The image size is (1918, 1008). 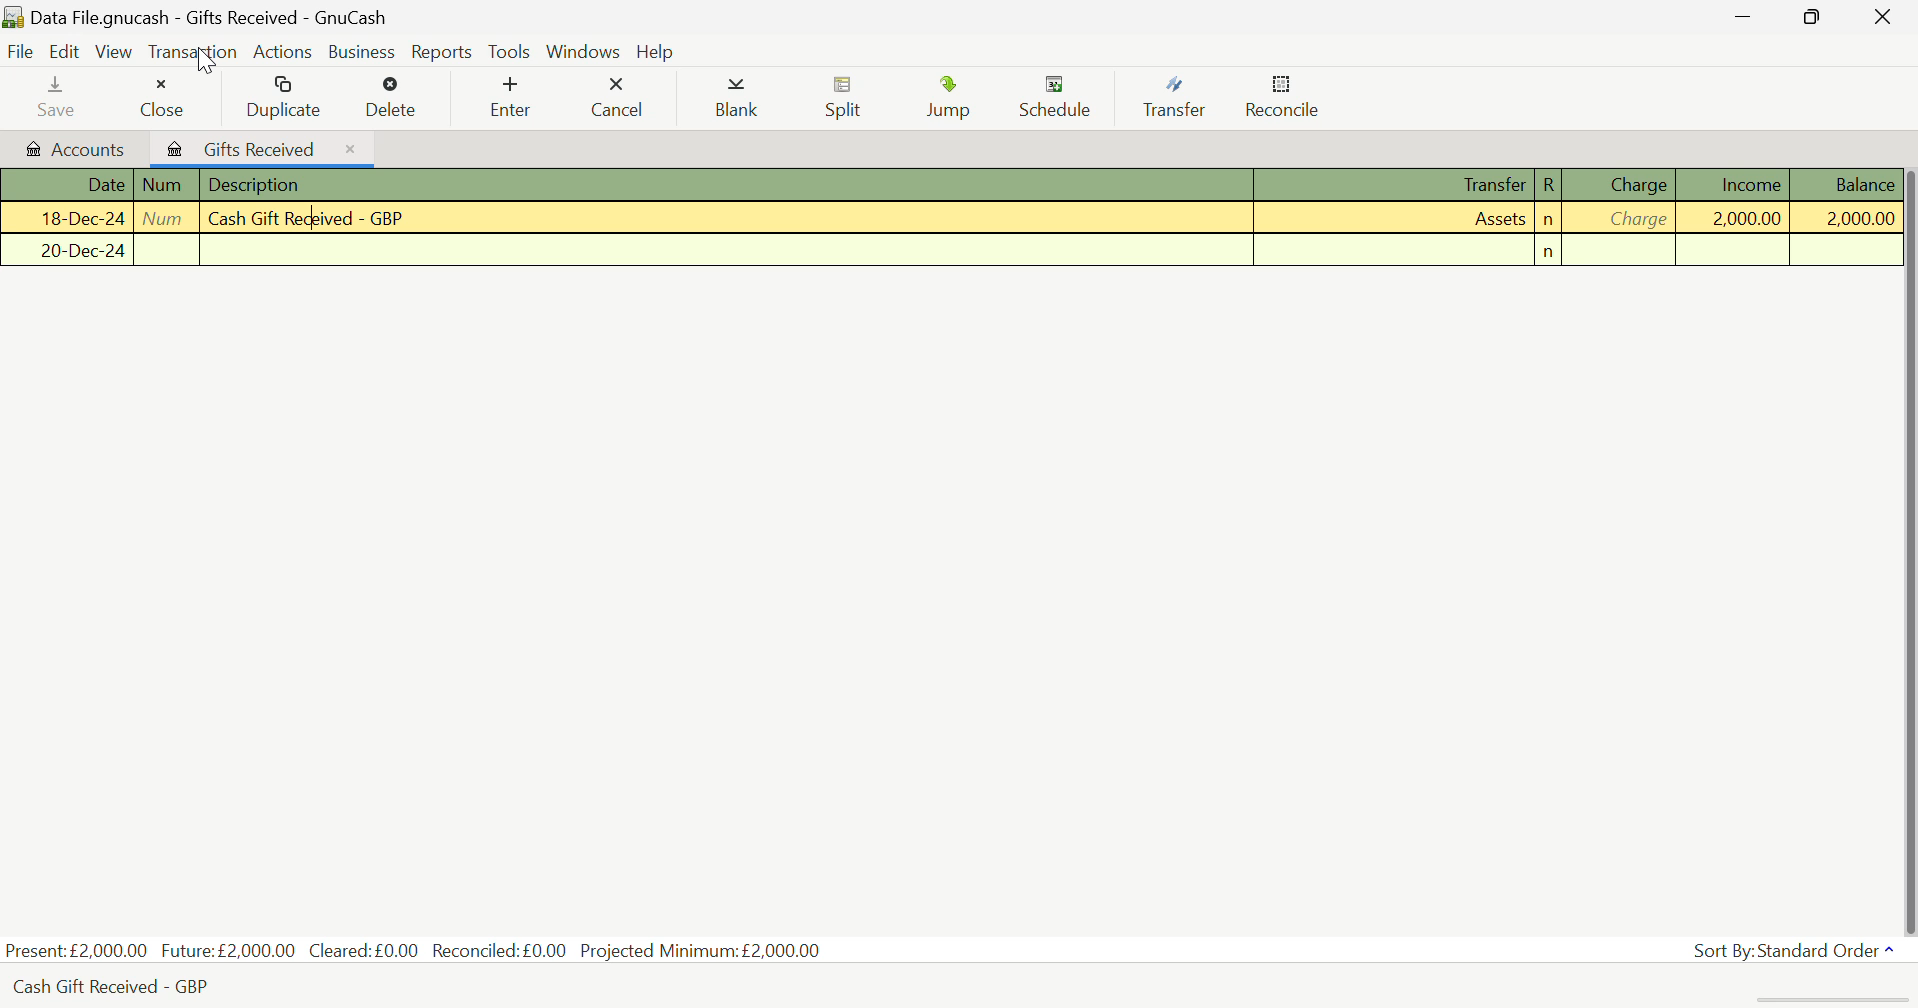 What do you see at coordinates (1887, 15) in the screenshot?
I see `Close Window` at bounding box center [1887, 15].